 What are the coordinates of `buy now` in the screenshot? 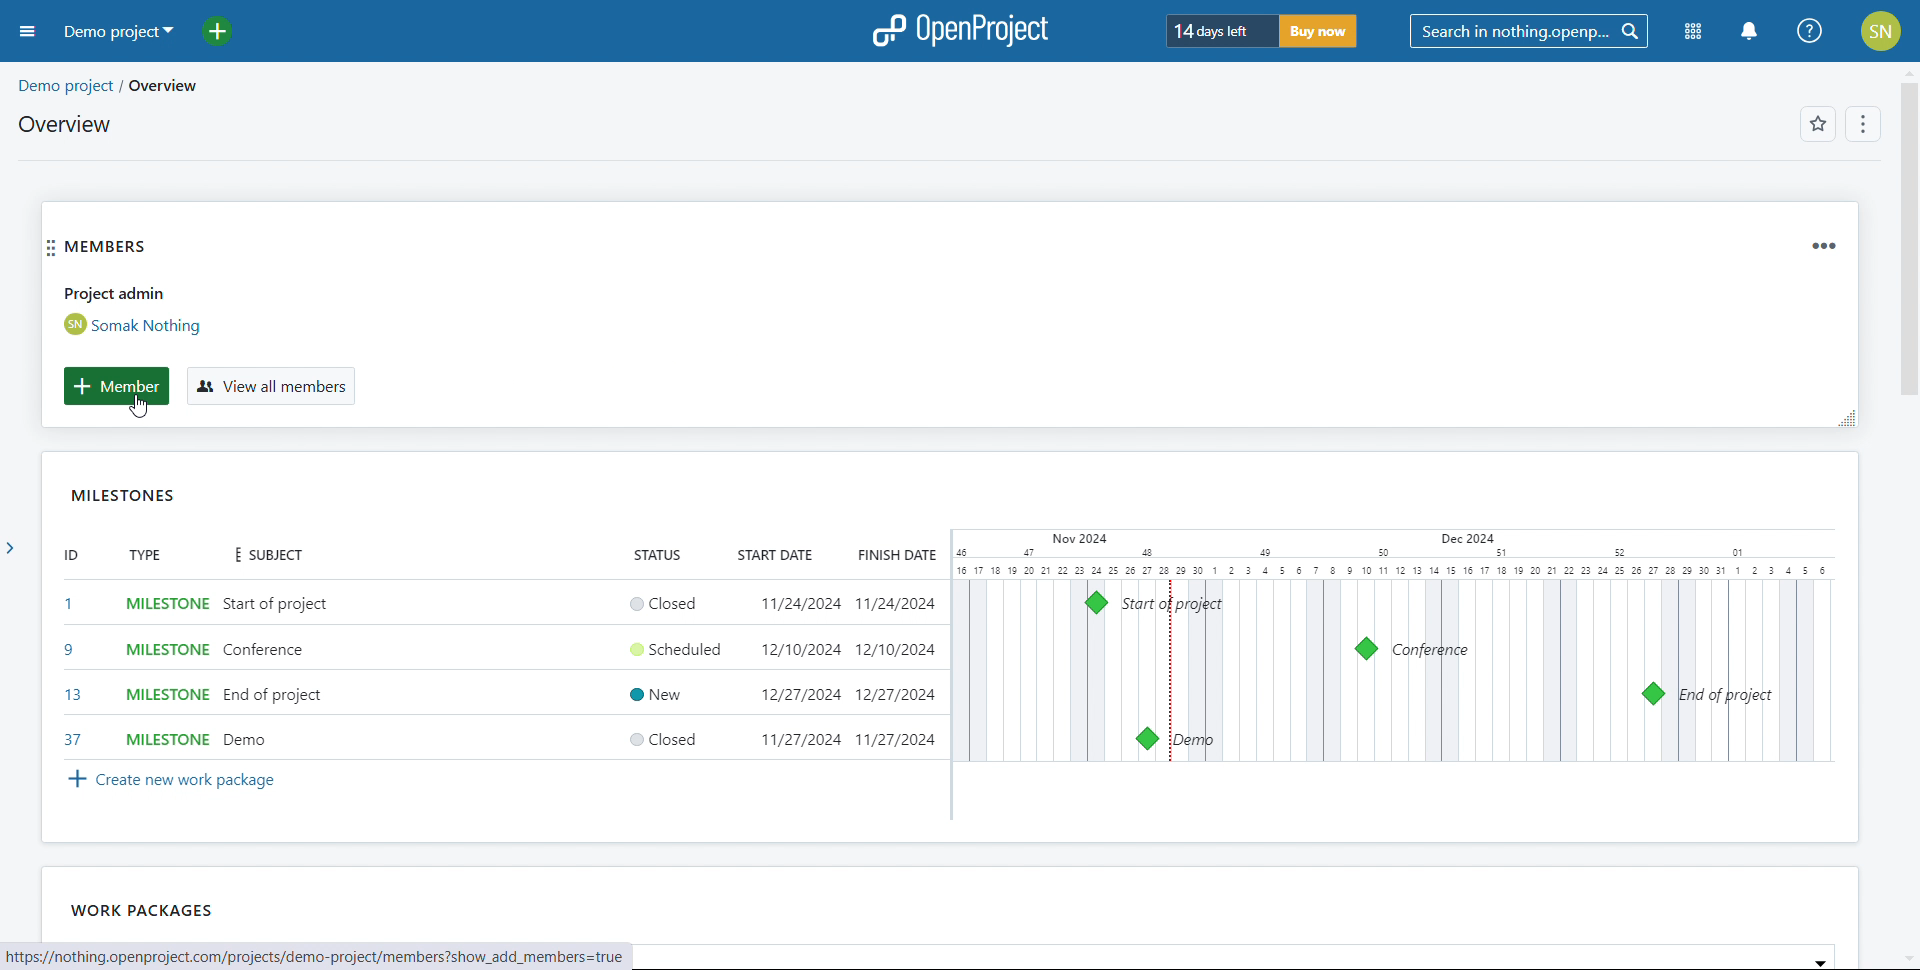 It's located at (1319, 30).